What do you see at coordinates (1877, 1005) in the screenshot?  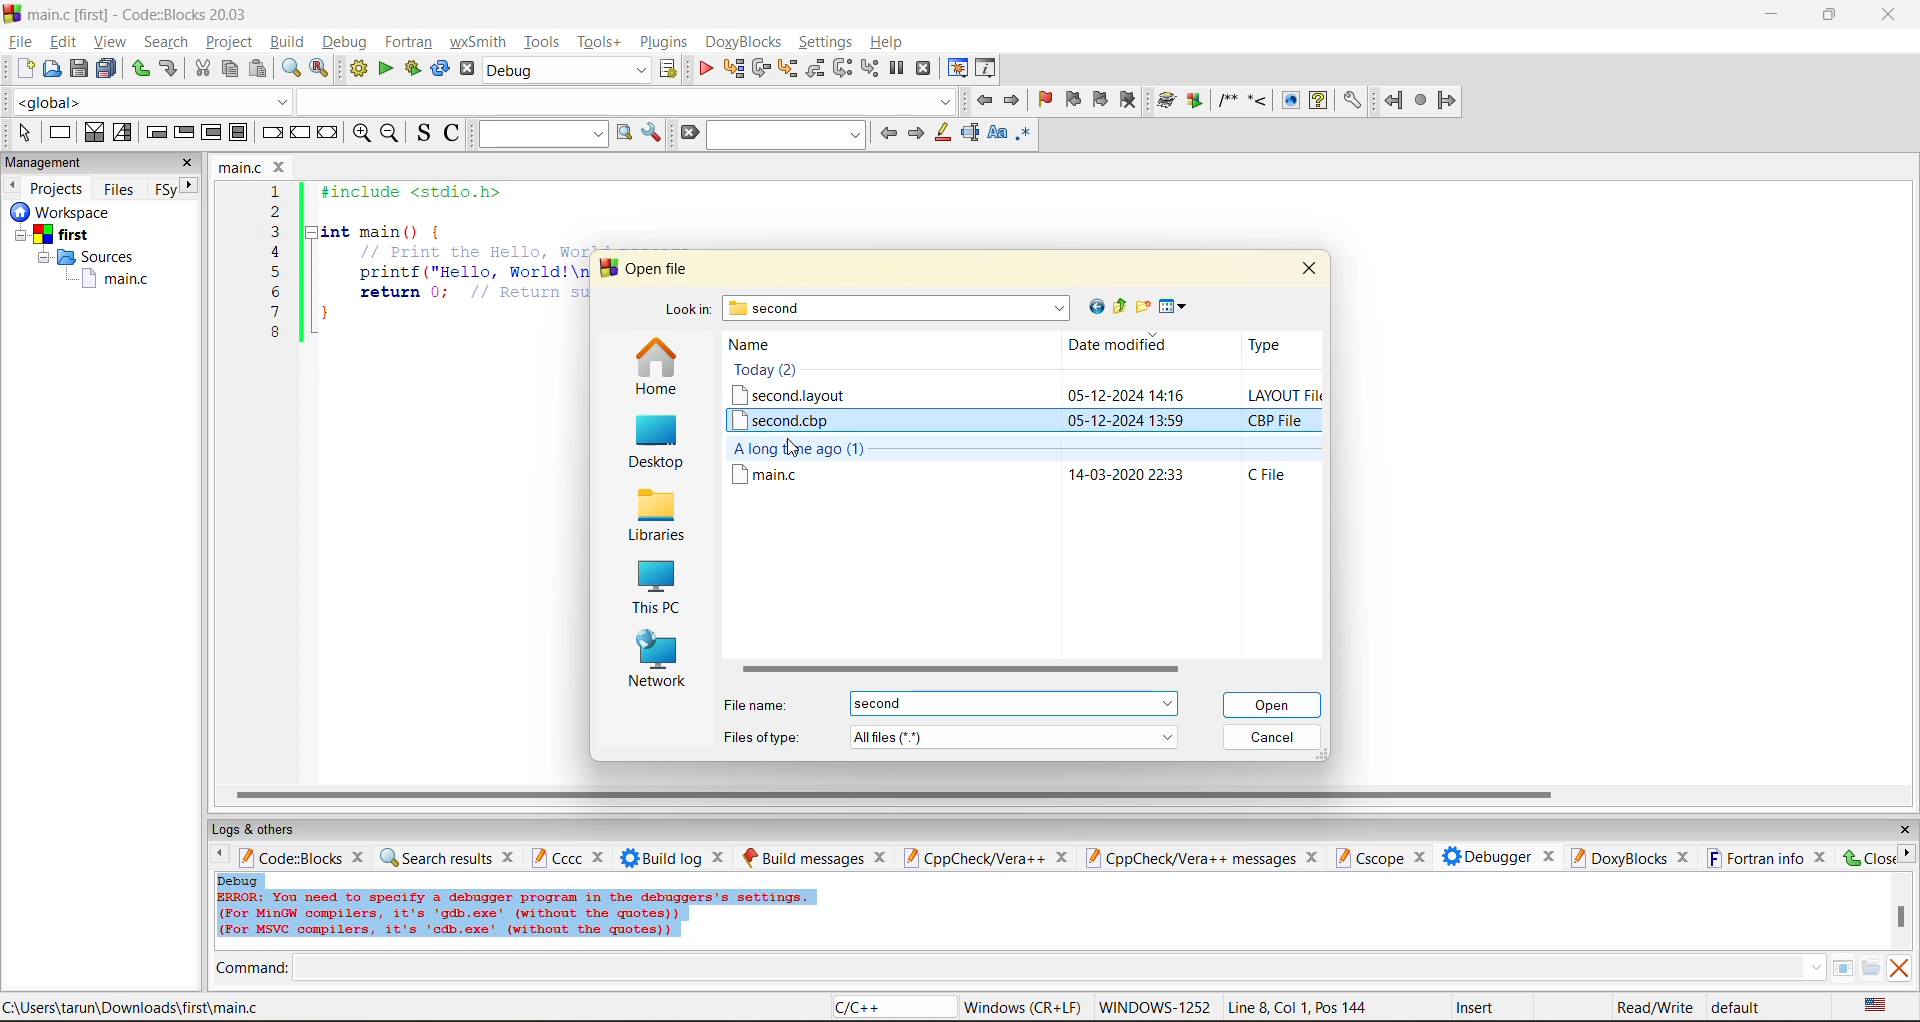 I see `text language` at bounding box center [1877, 1005].